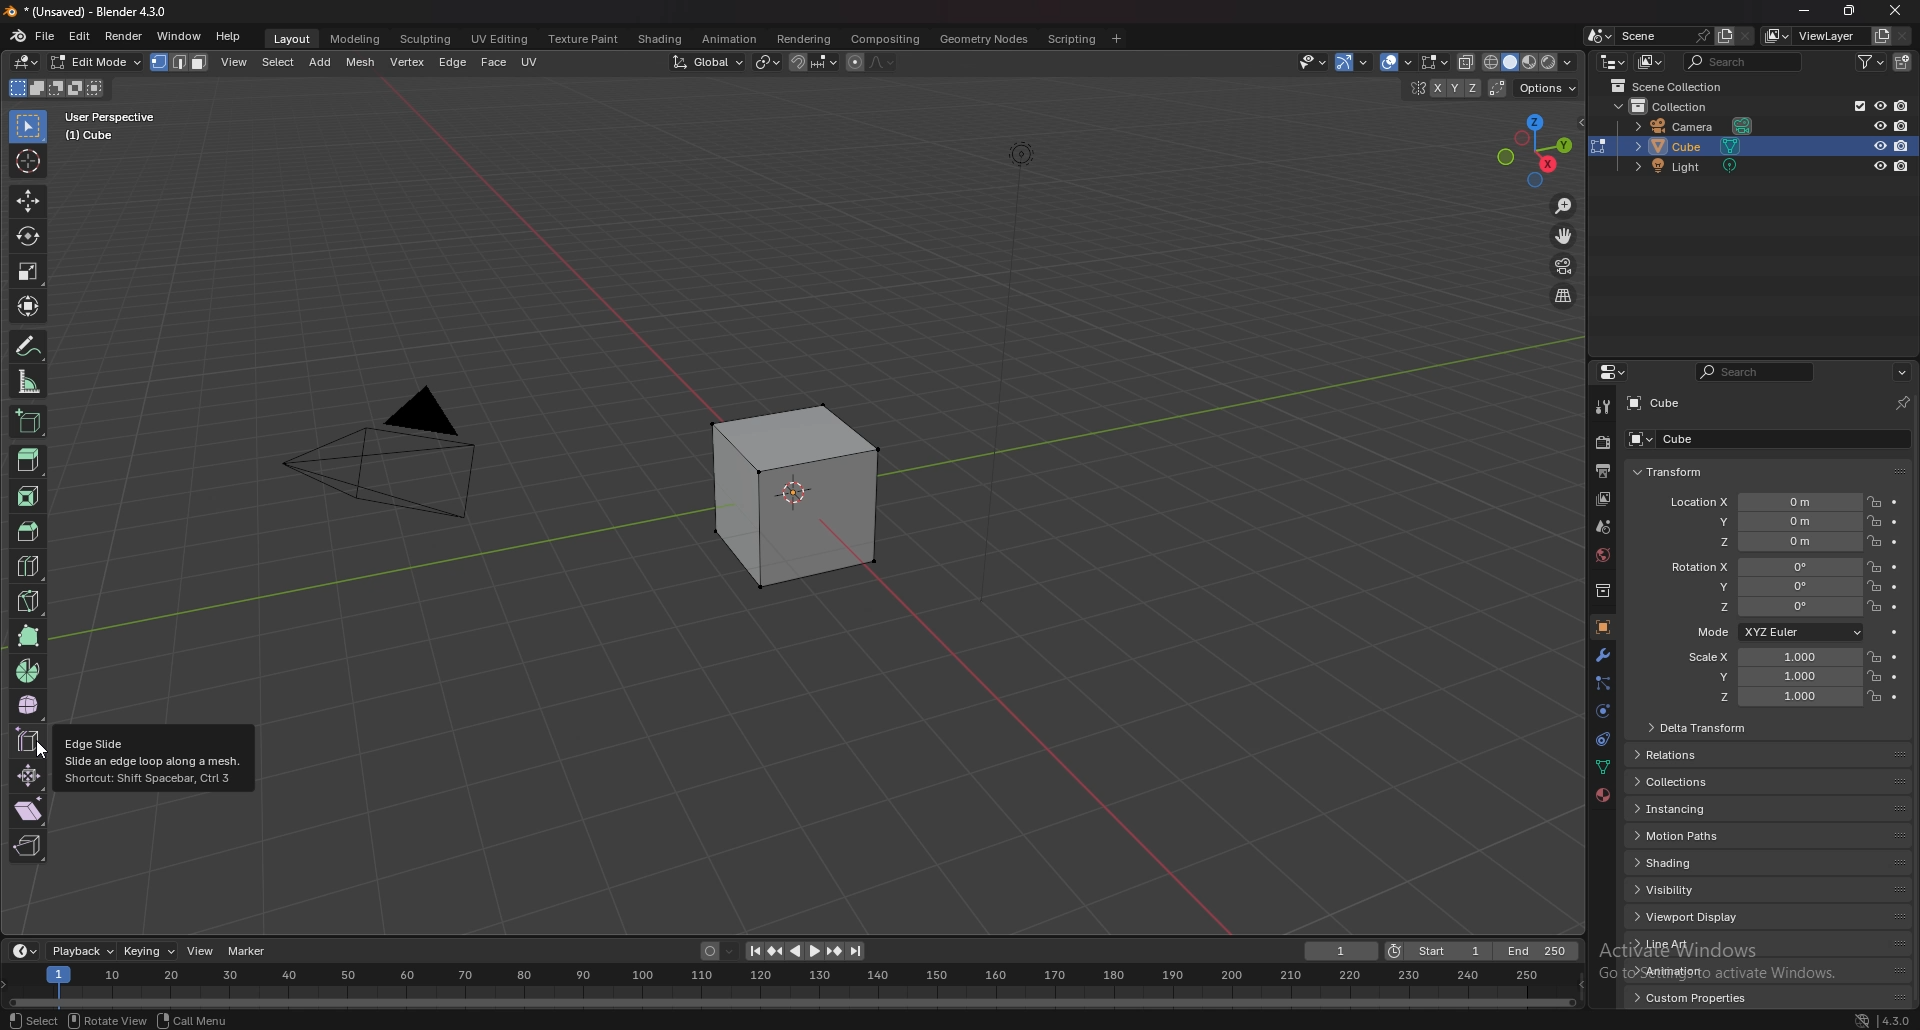 This screenshot has width=1920, height=1030. What do you see at coordinates (450, 61) in the screenshot?
I see `Edge` at bounding box center [450, 61].